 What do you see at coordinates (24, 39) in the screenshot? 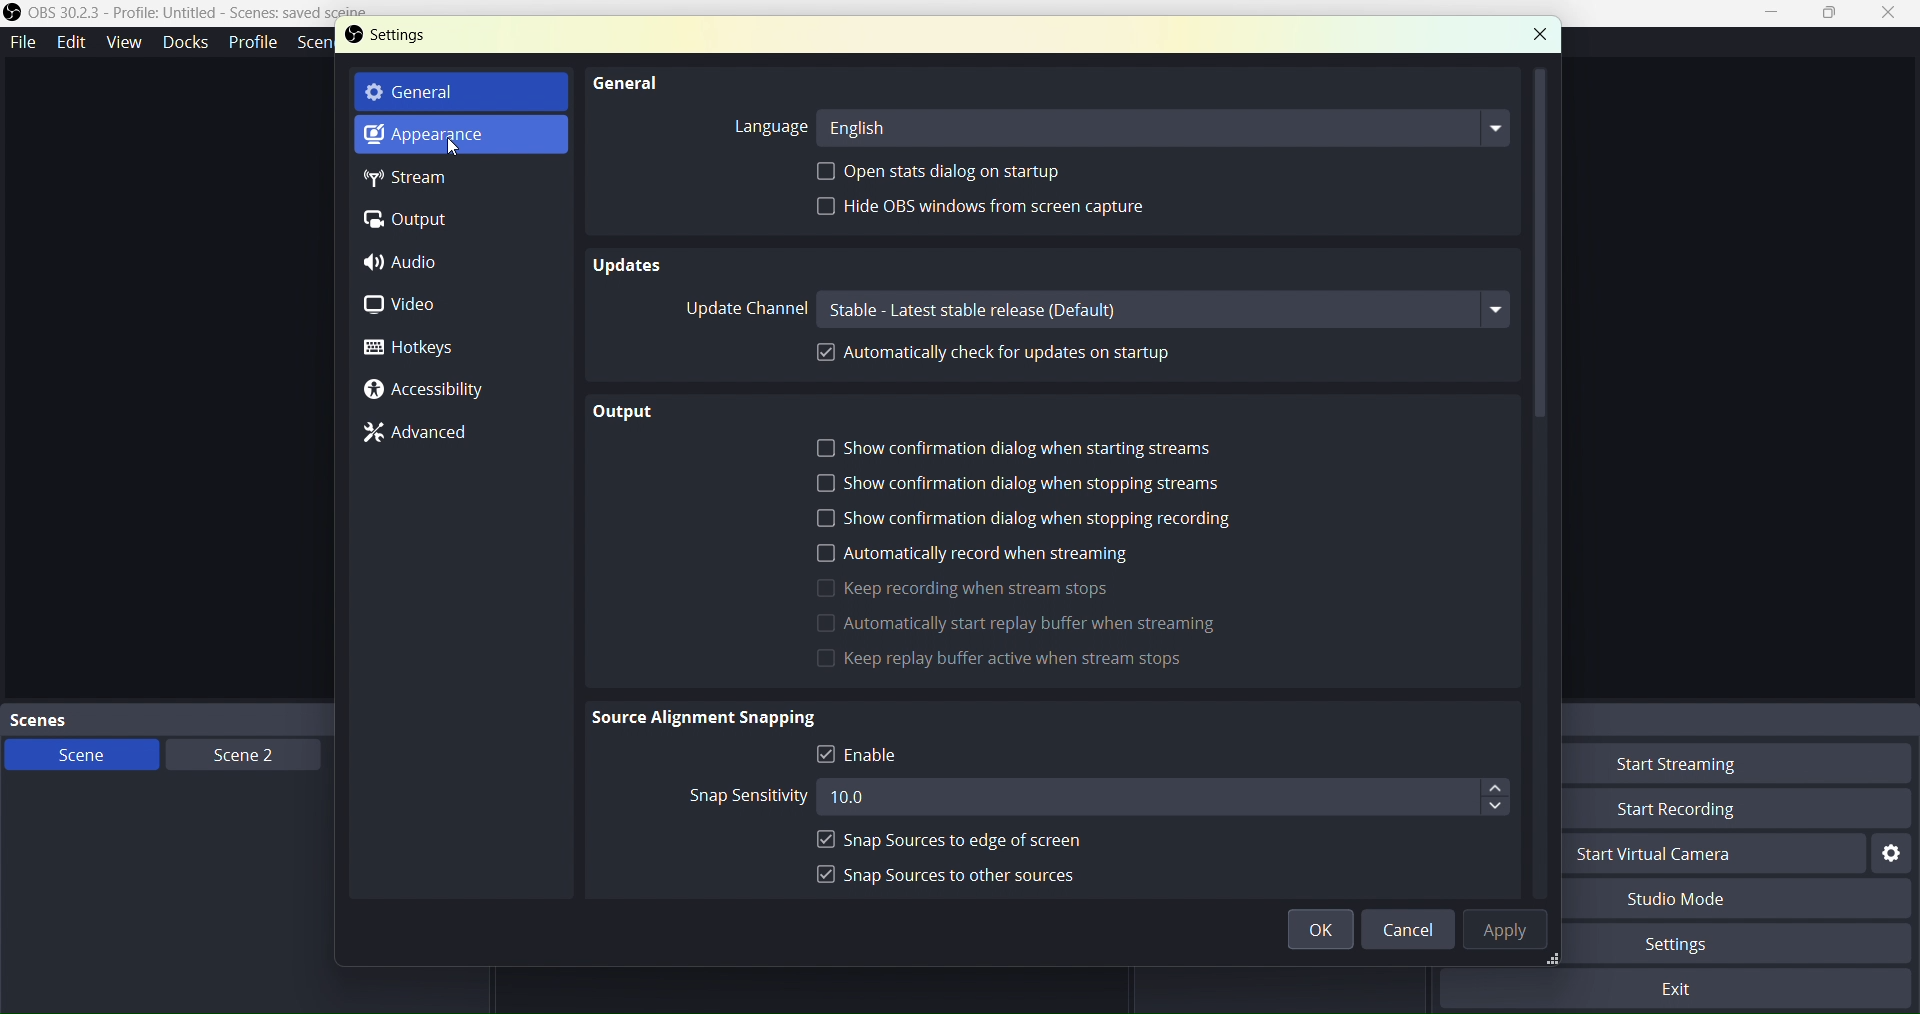
I see `File` at bounding box center [24, 39].